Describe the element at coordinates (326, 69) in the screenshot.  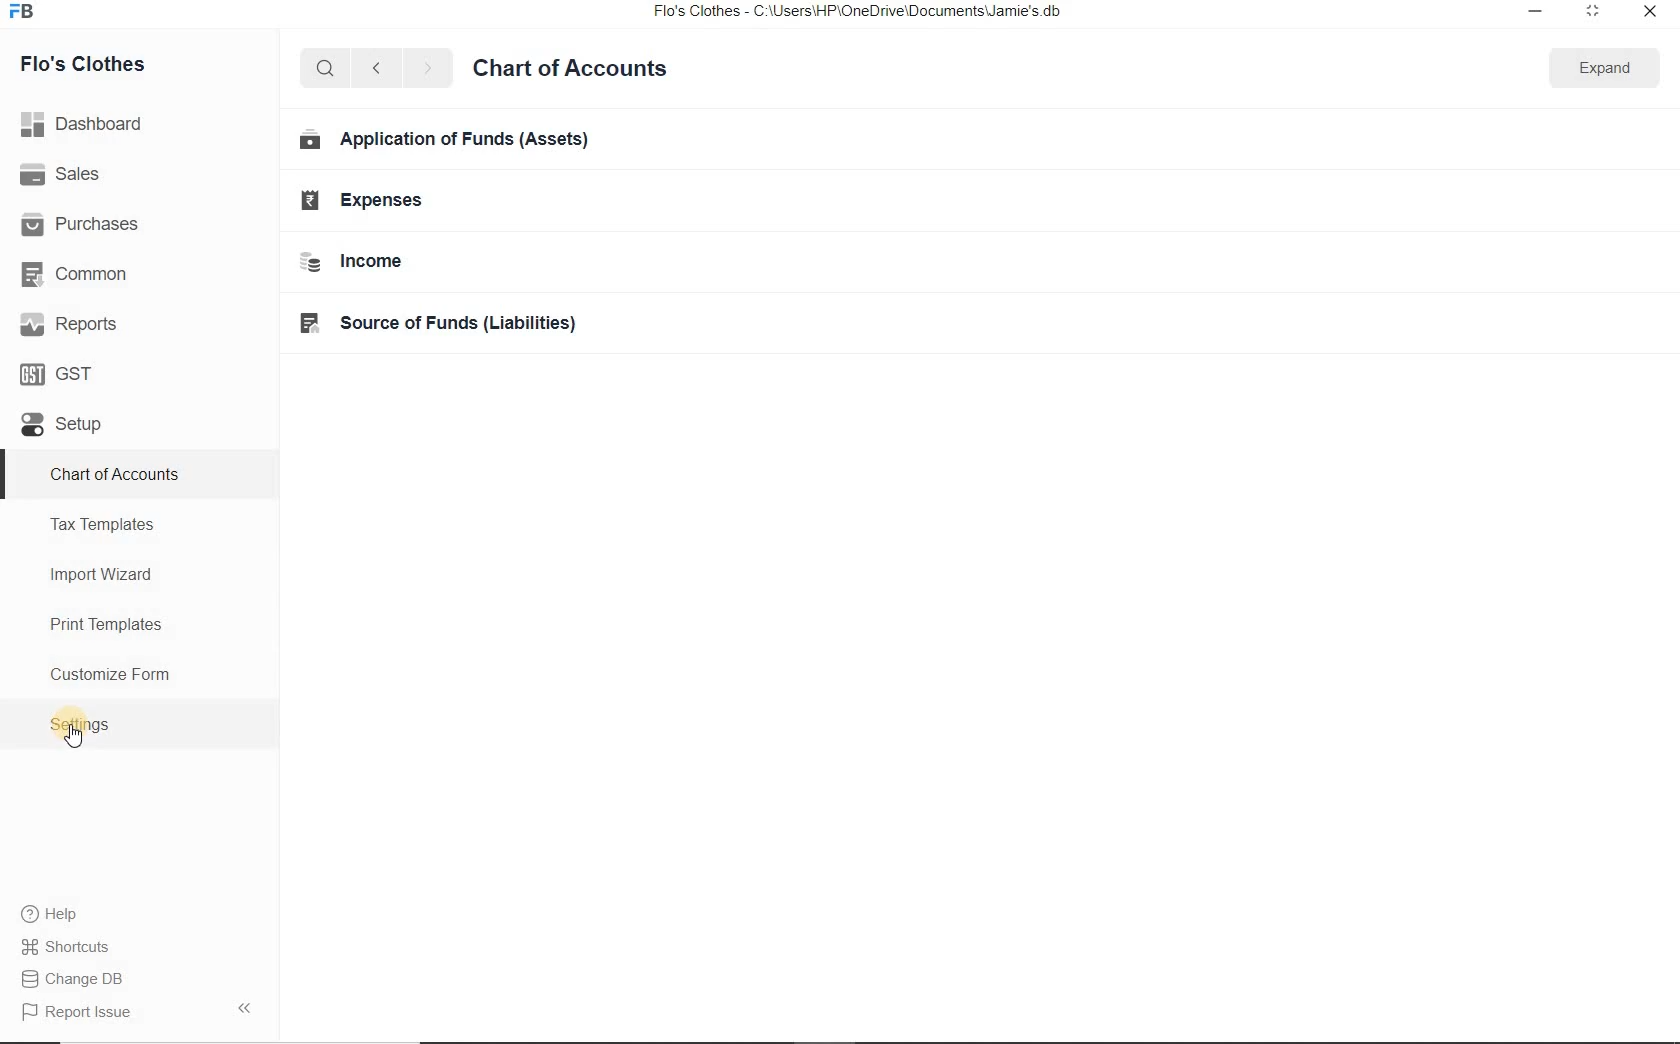
I see `search` at that location.